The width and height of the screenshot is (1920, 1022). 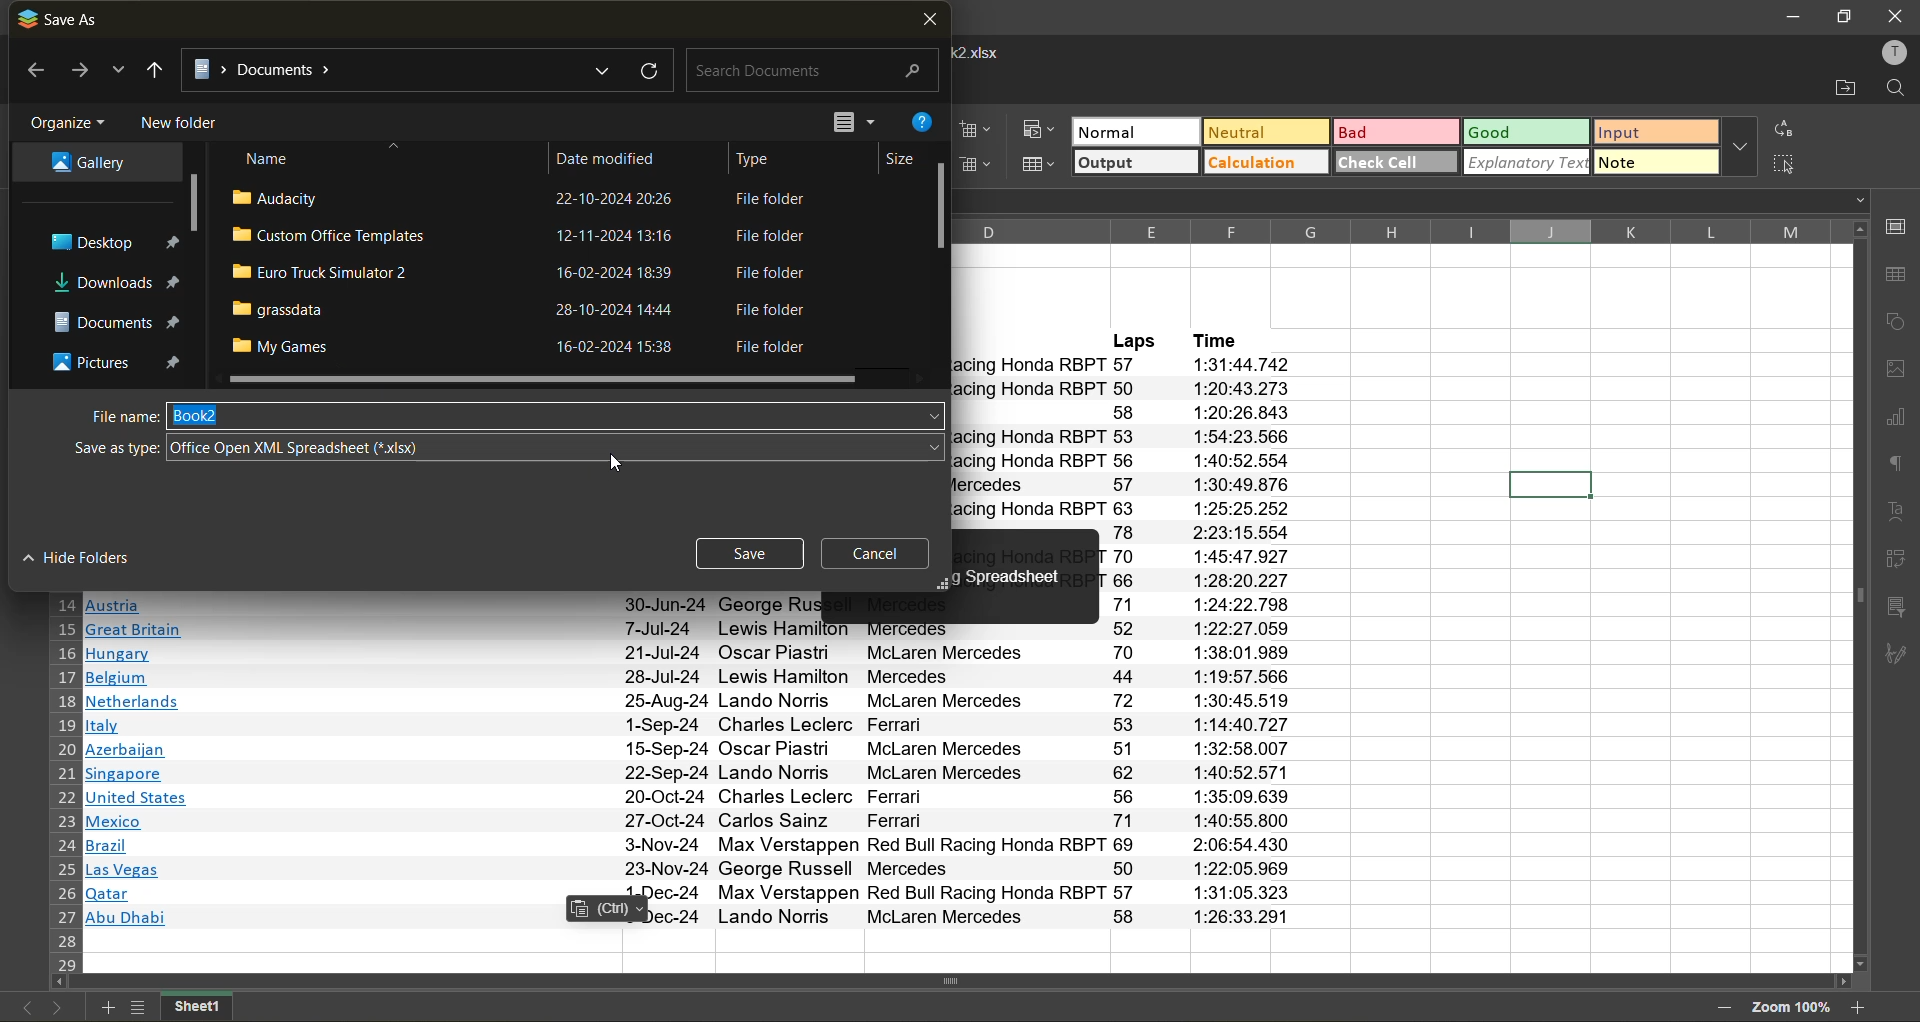 What do you see at coordinates (84, 164) in the screenshot?
I see `folder` at bounding box center [84, 164].